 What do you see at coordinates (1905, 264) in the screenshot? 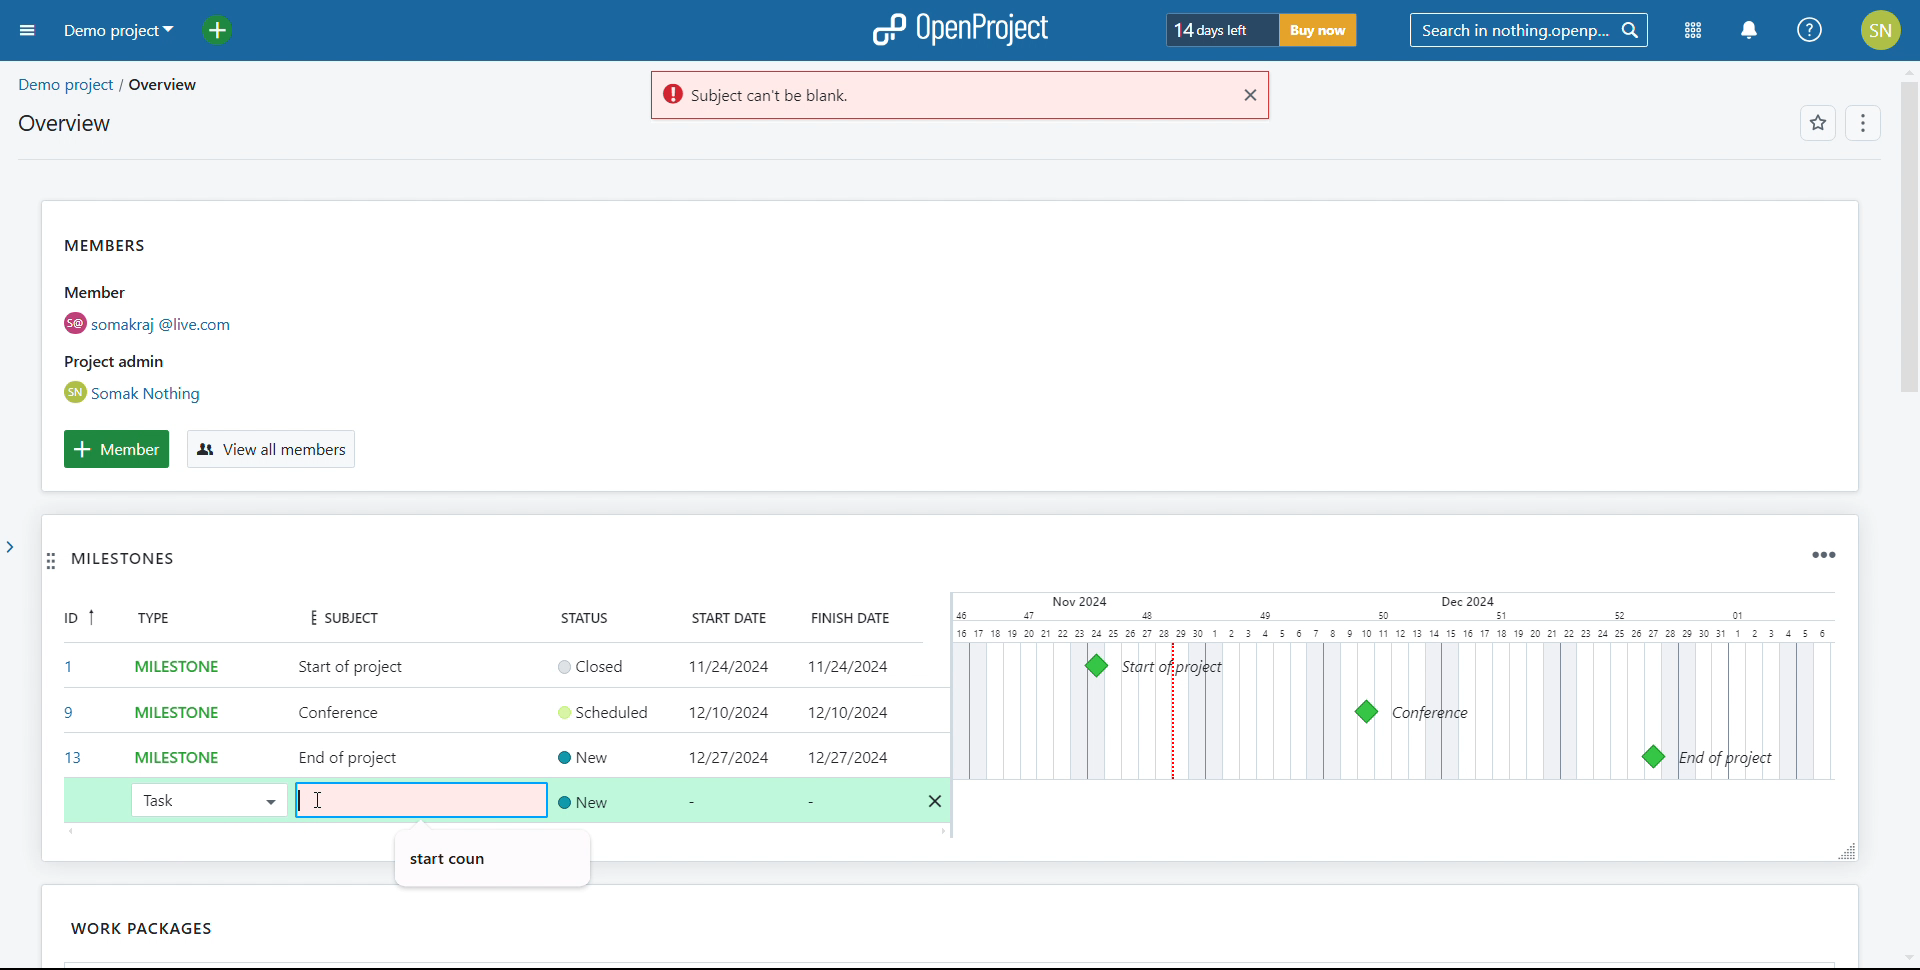
I see `scroll bar` at bounding box center [1905, 264].